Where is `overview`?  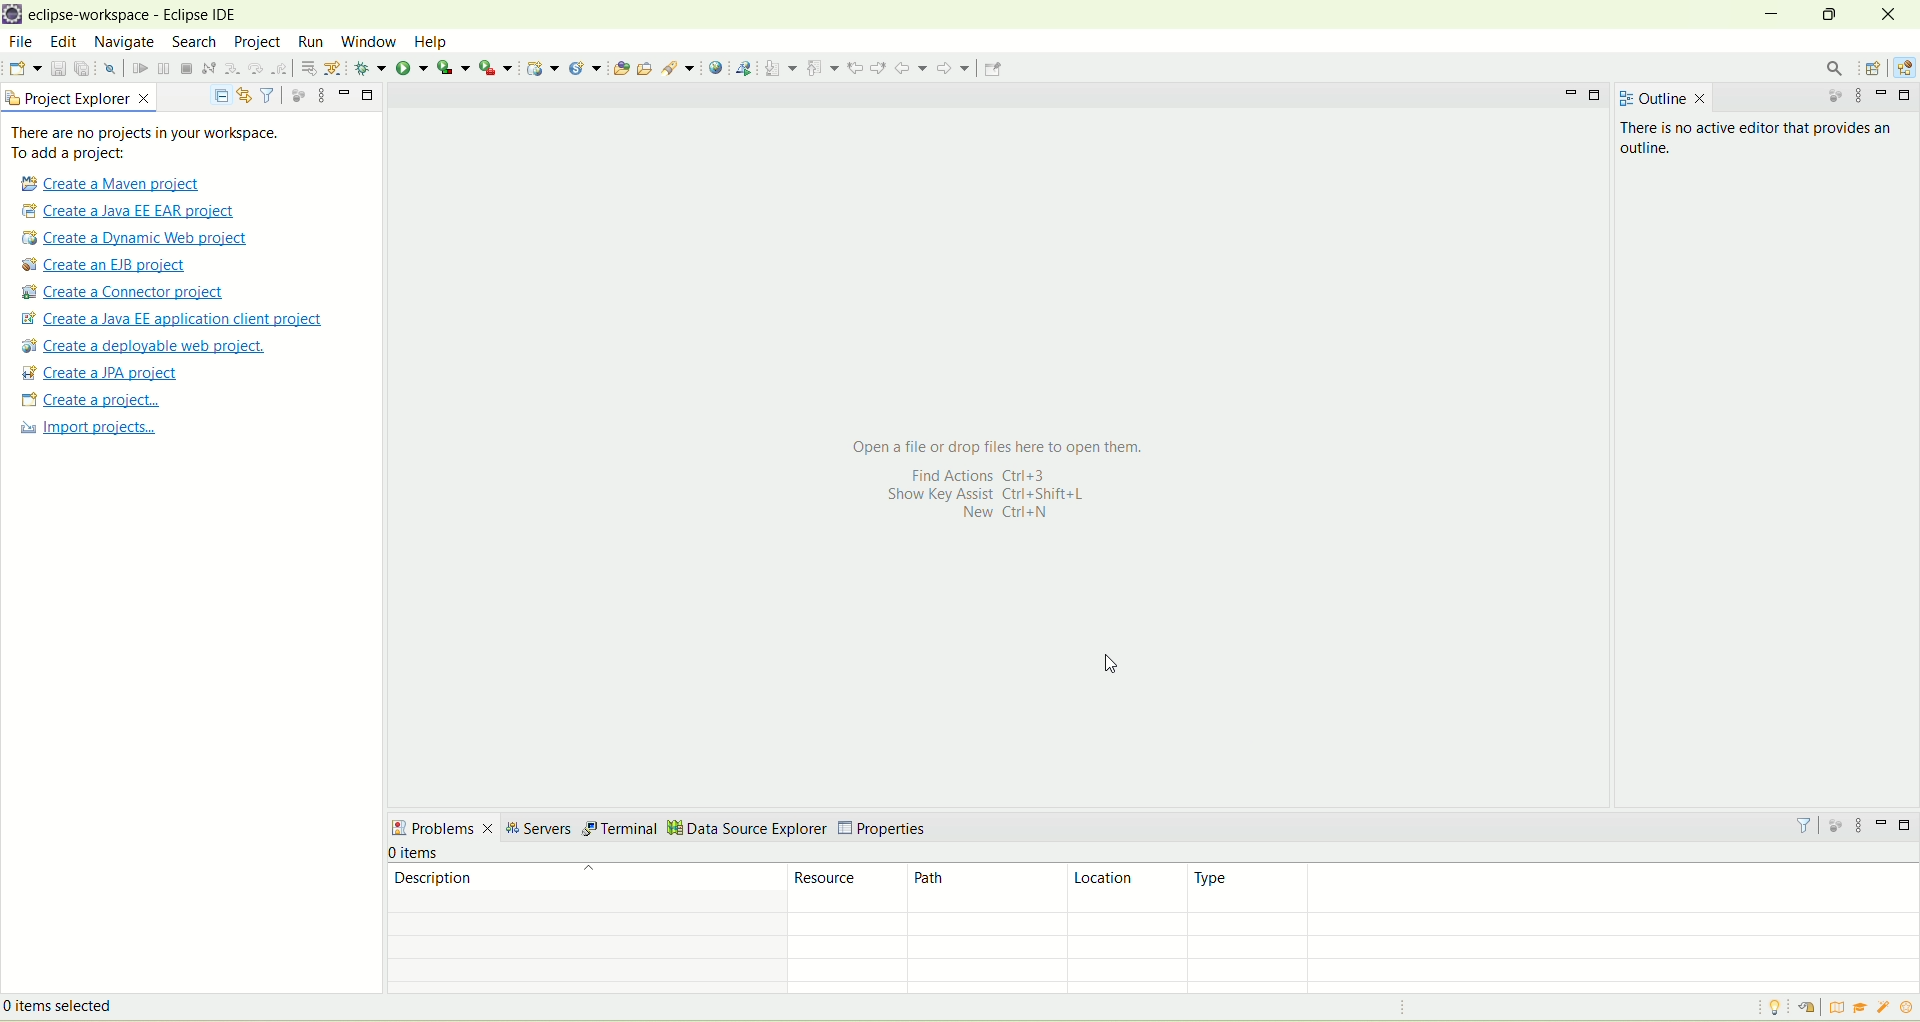 overview is located at coordinates (1841, 1008).